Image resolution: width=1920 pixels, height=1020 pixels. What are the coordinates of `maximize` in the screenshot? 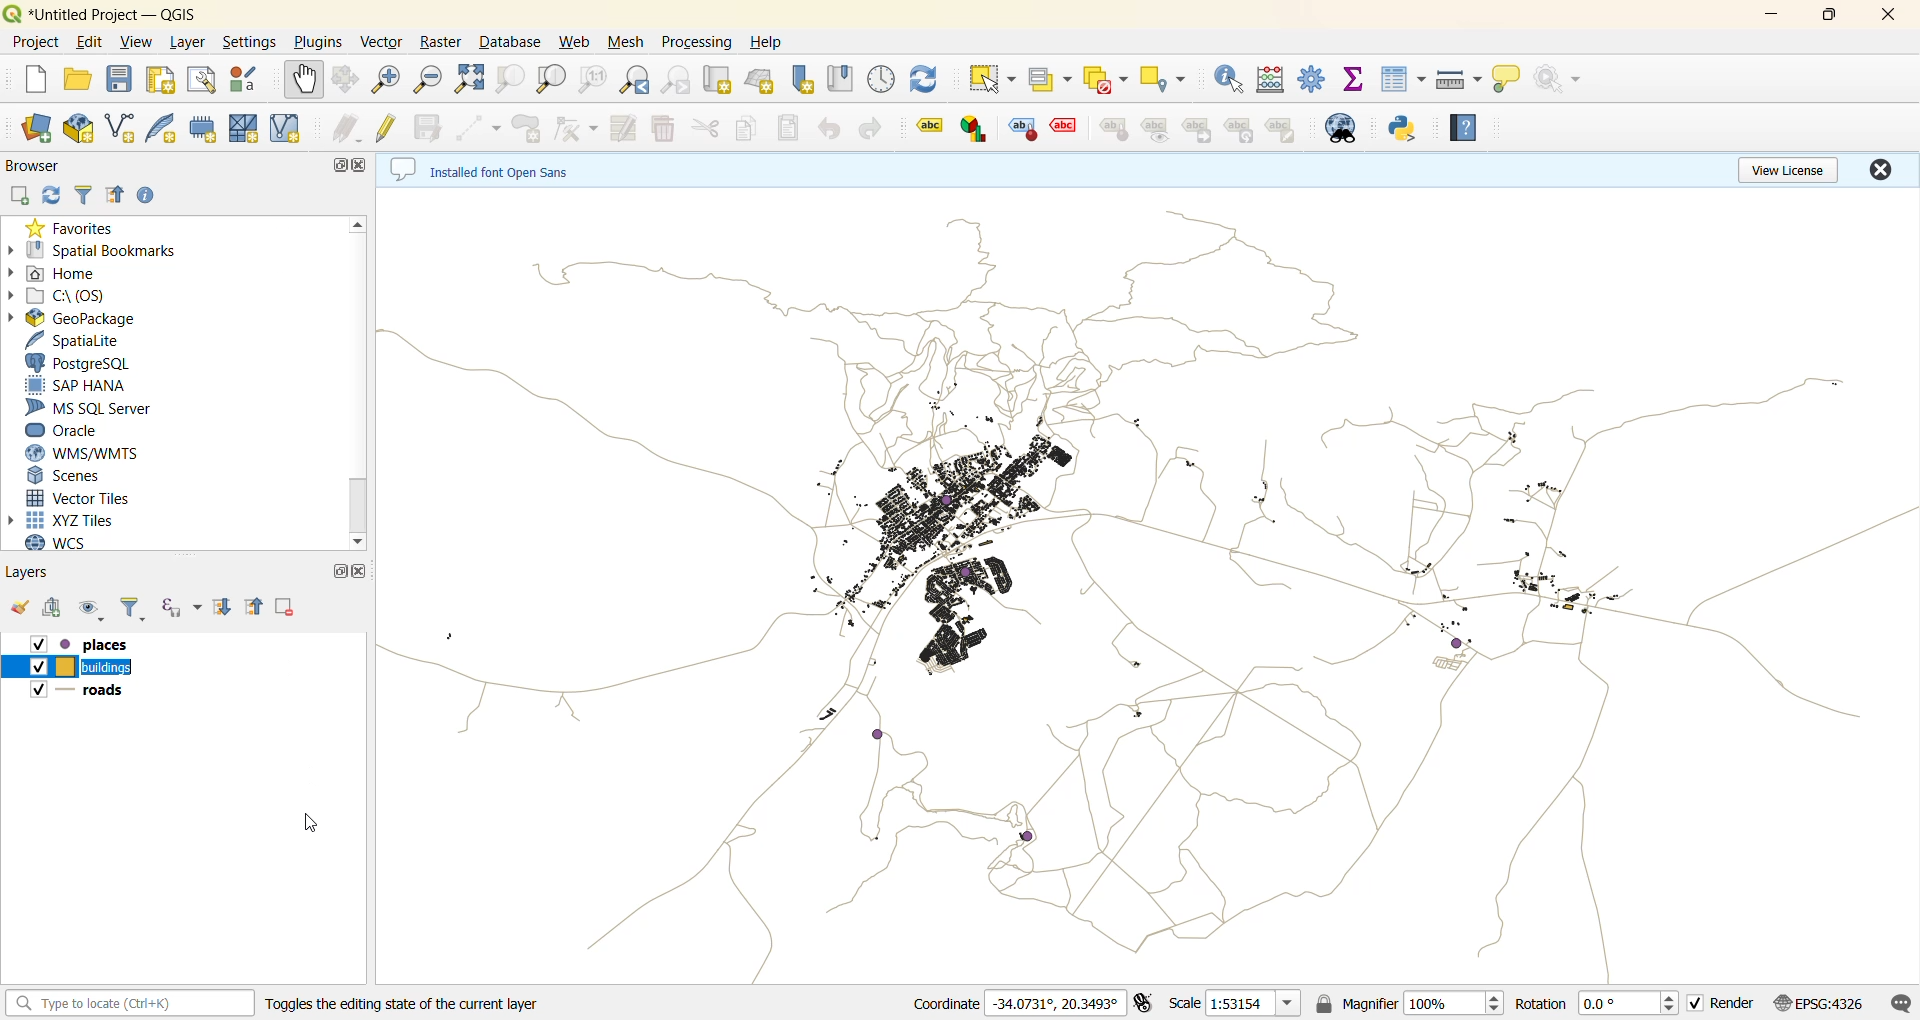 It's located at (337, 570).